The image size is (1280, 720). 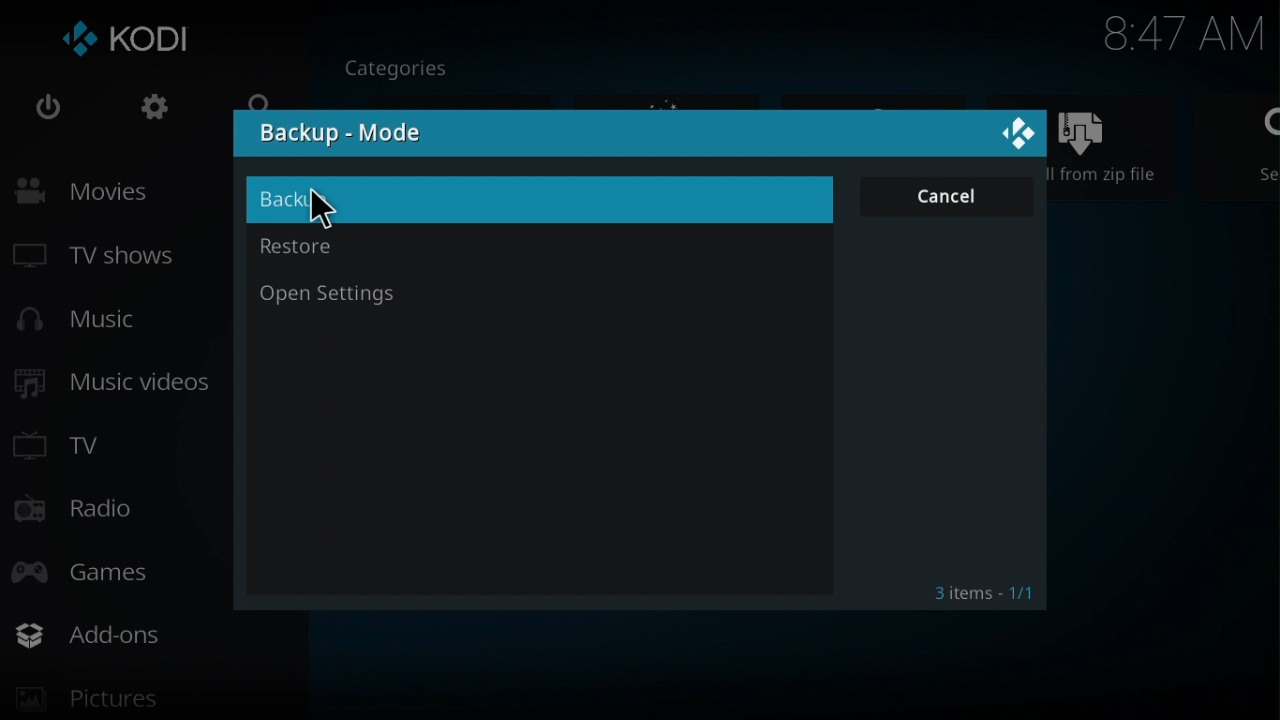 I want to click on restore, so click(x=543, y=248).